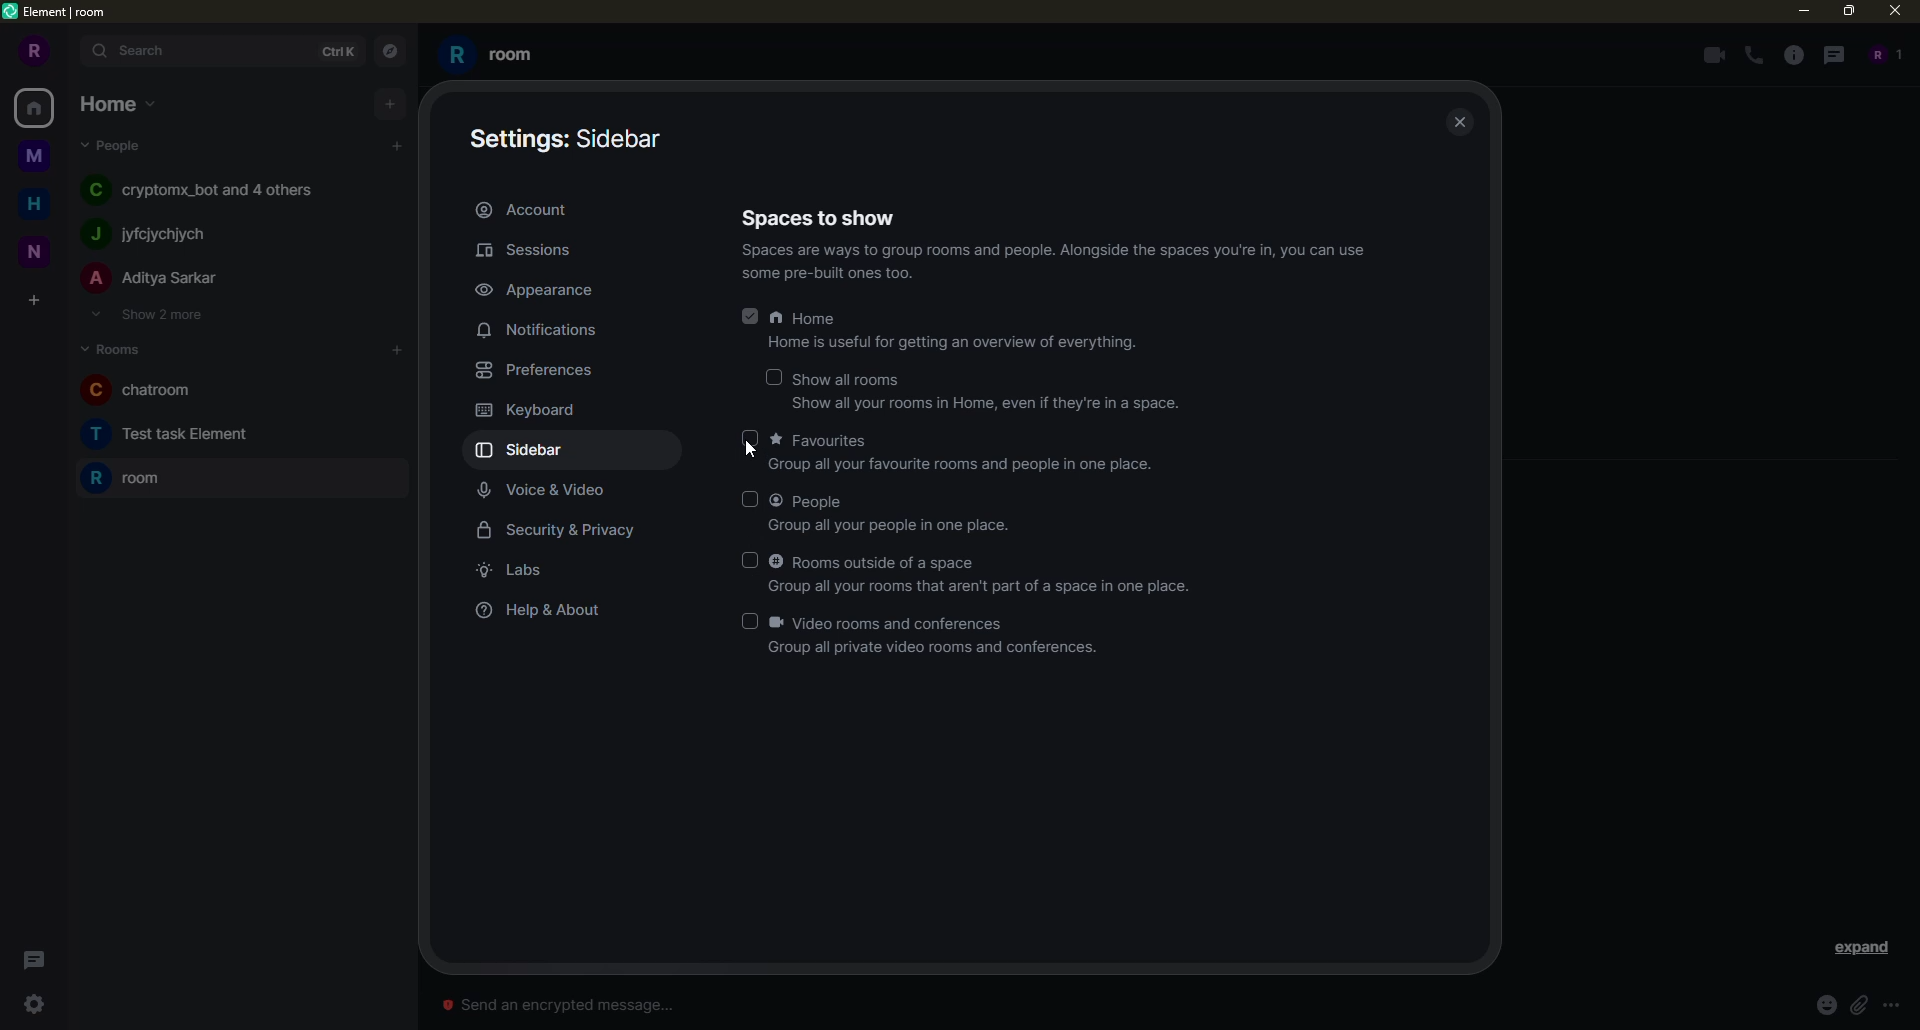  I want to click on expand, so click(68, 50).